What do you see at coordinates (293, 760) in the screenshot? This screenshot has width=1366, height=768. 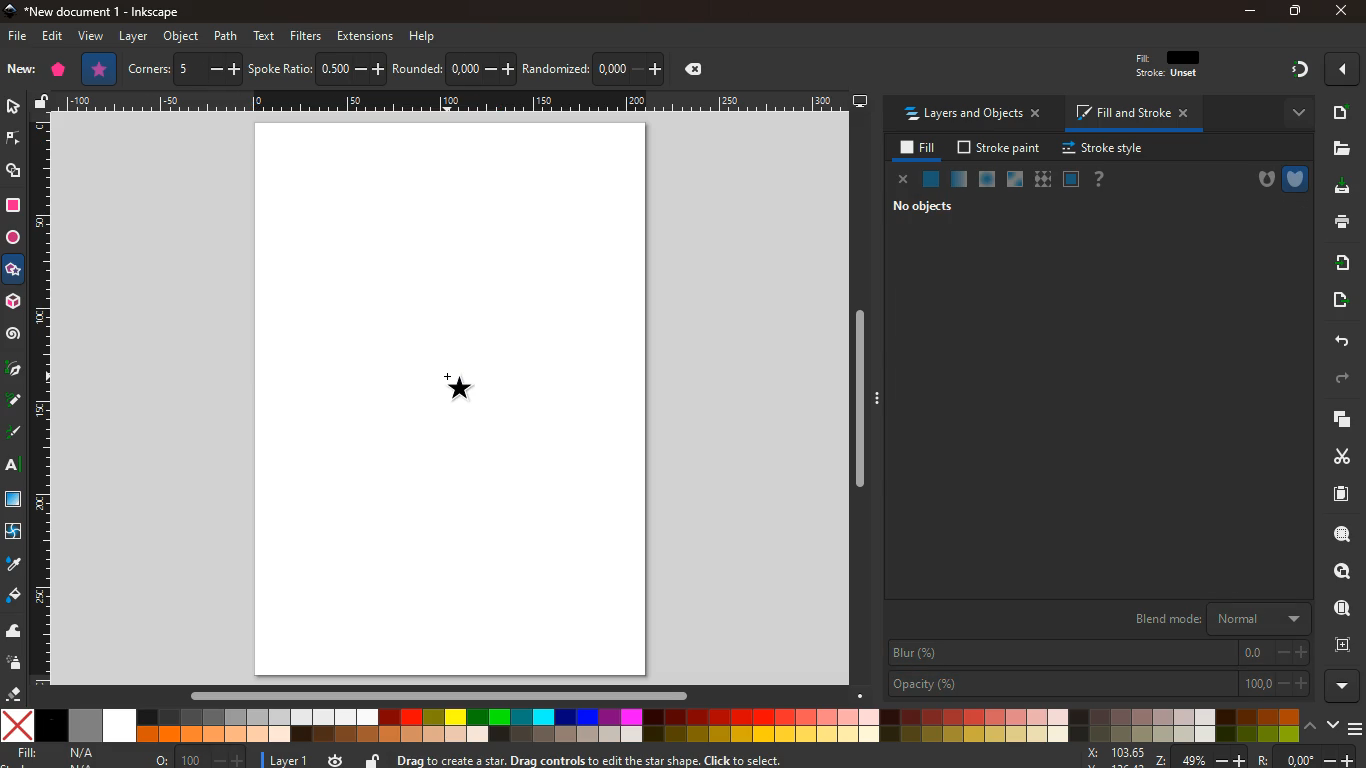 I see `layer 1` at bounding box center [293, 760].